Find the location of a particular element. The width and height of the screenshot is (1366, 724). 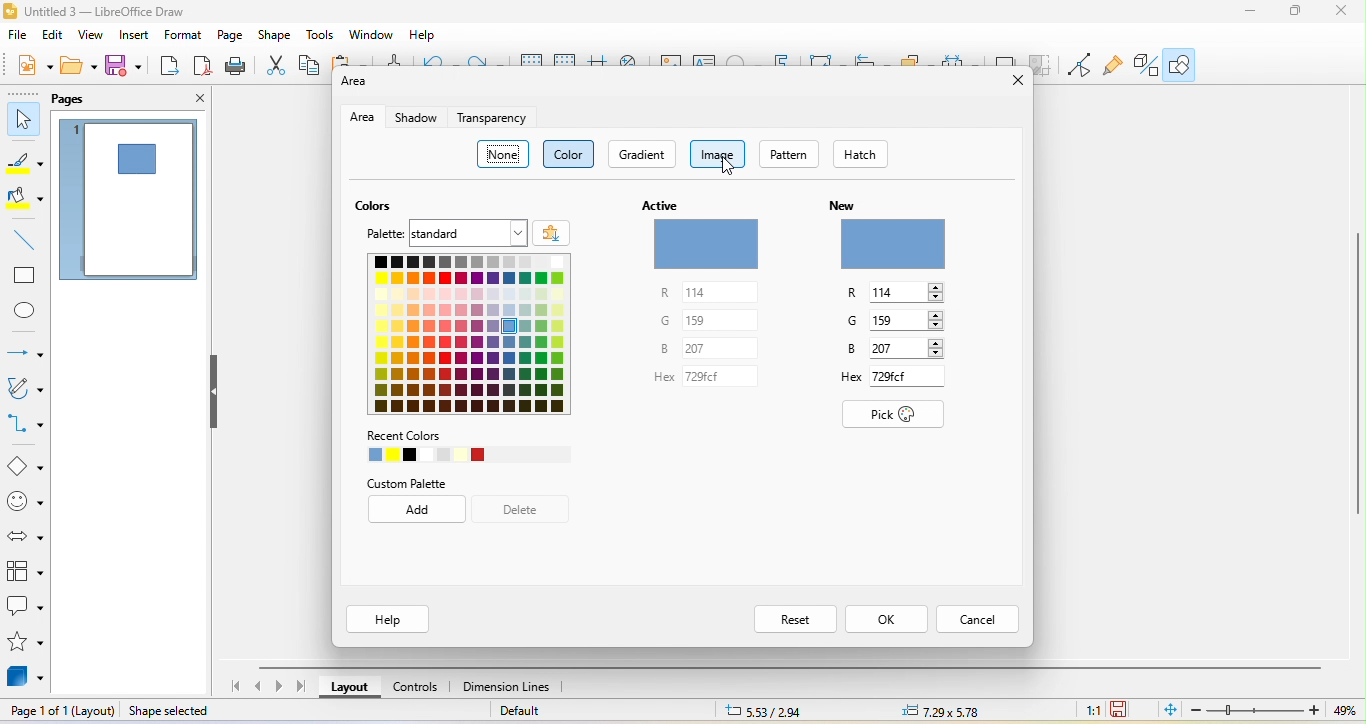

controls is located at coordinates (422, 689).